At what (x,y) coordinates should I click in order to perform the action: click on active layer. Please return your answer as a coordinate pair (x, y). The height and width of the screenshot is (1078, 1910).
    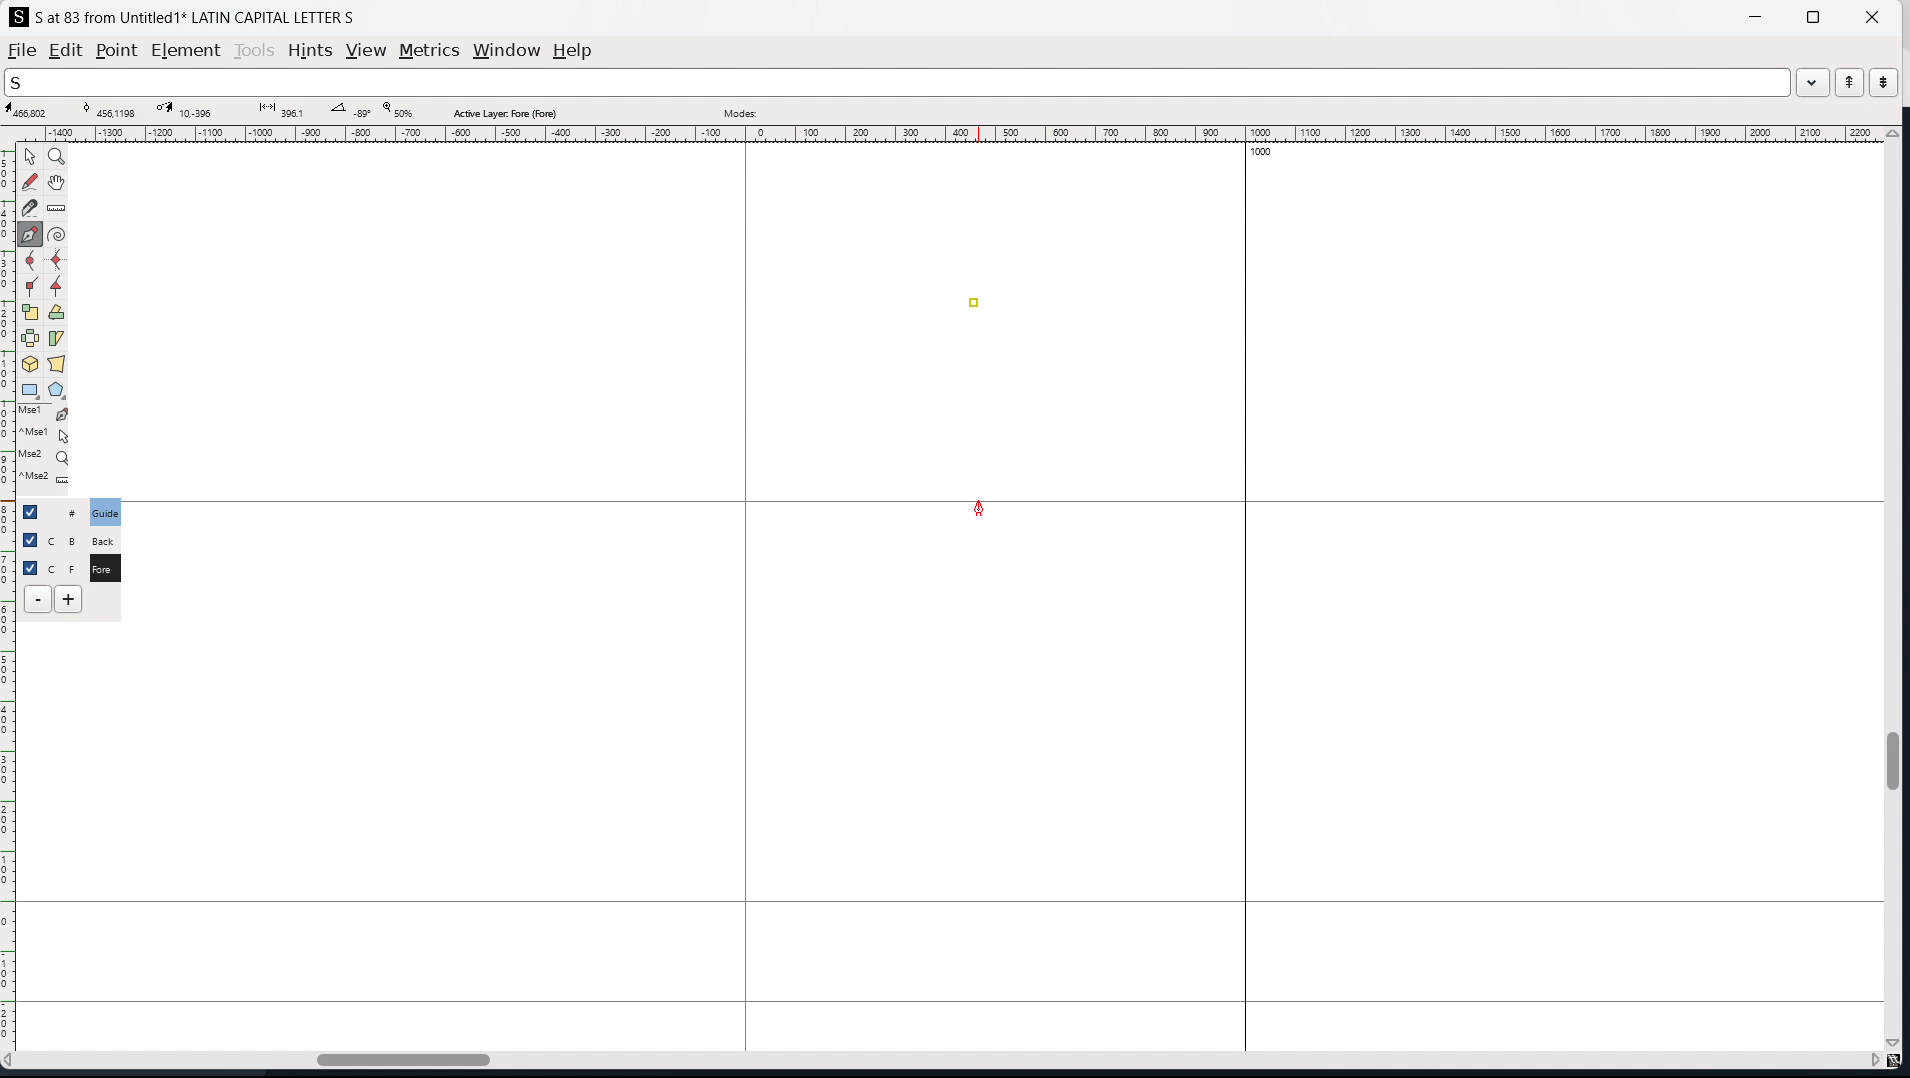
    Looking at the image, I should click on (504, 113).